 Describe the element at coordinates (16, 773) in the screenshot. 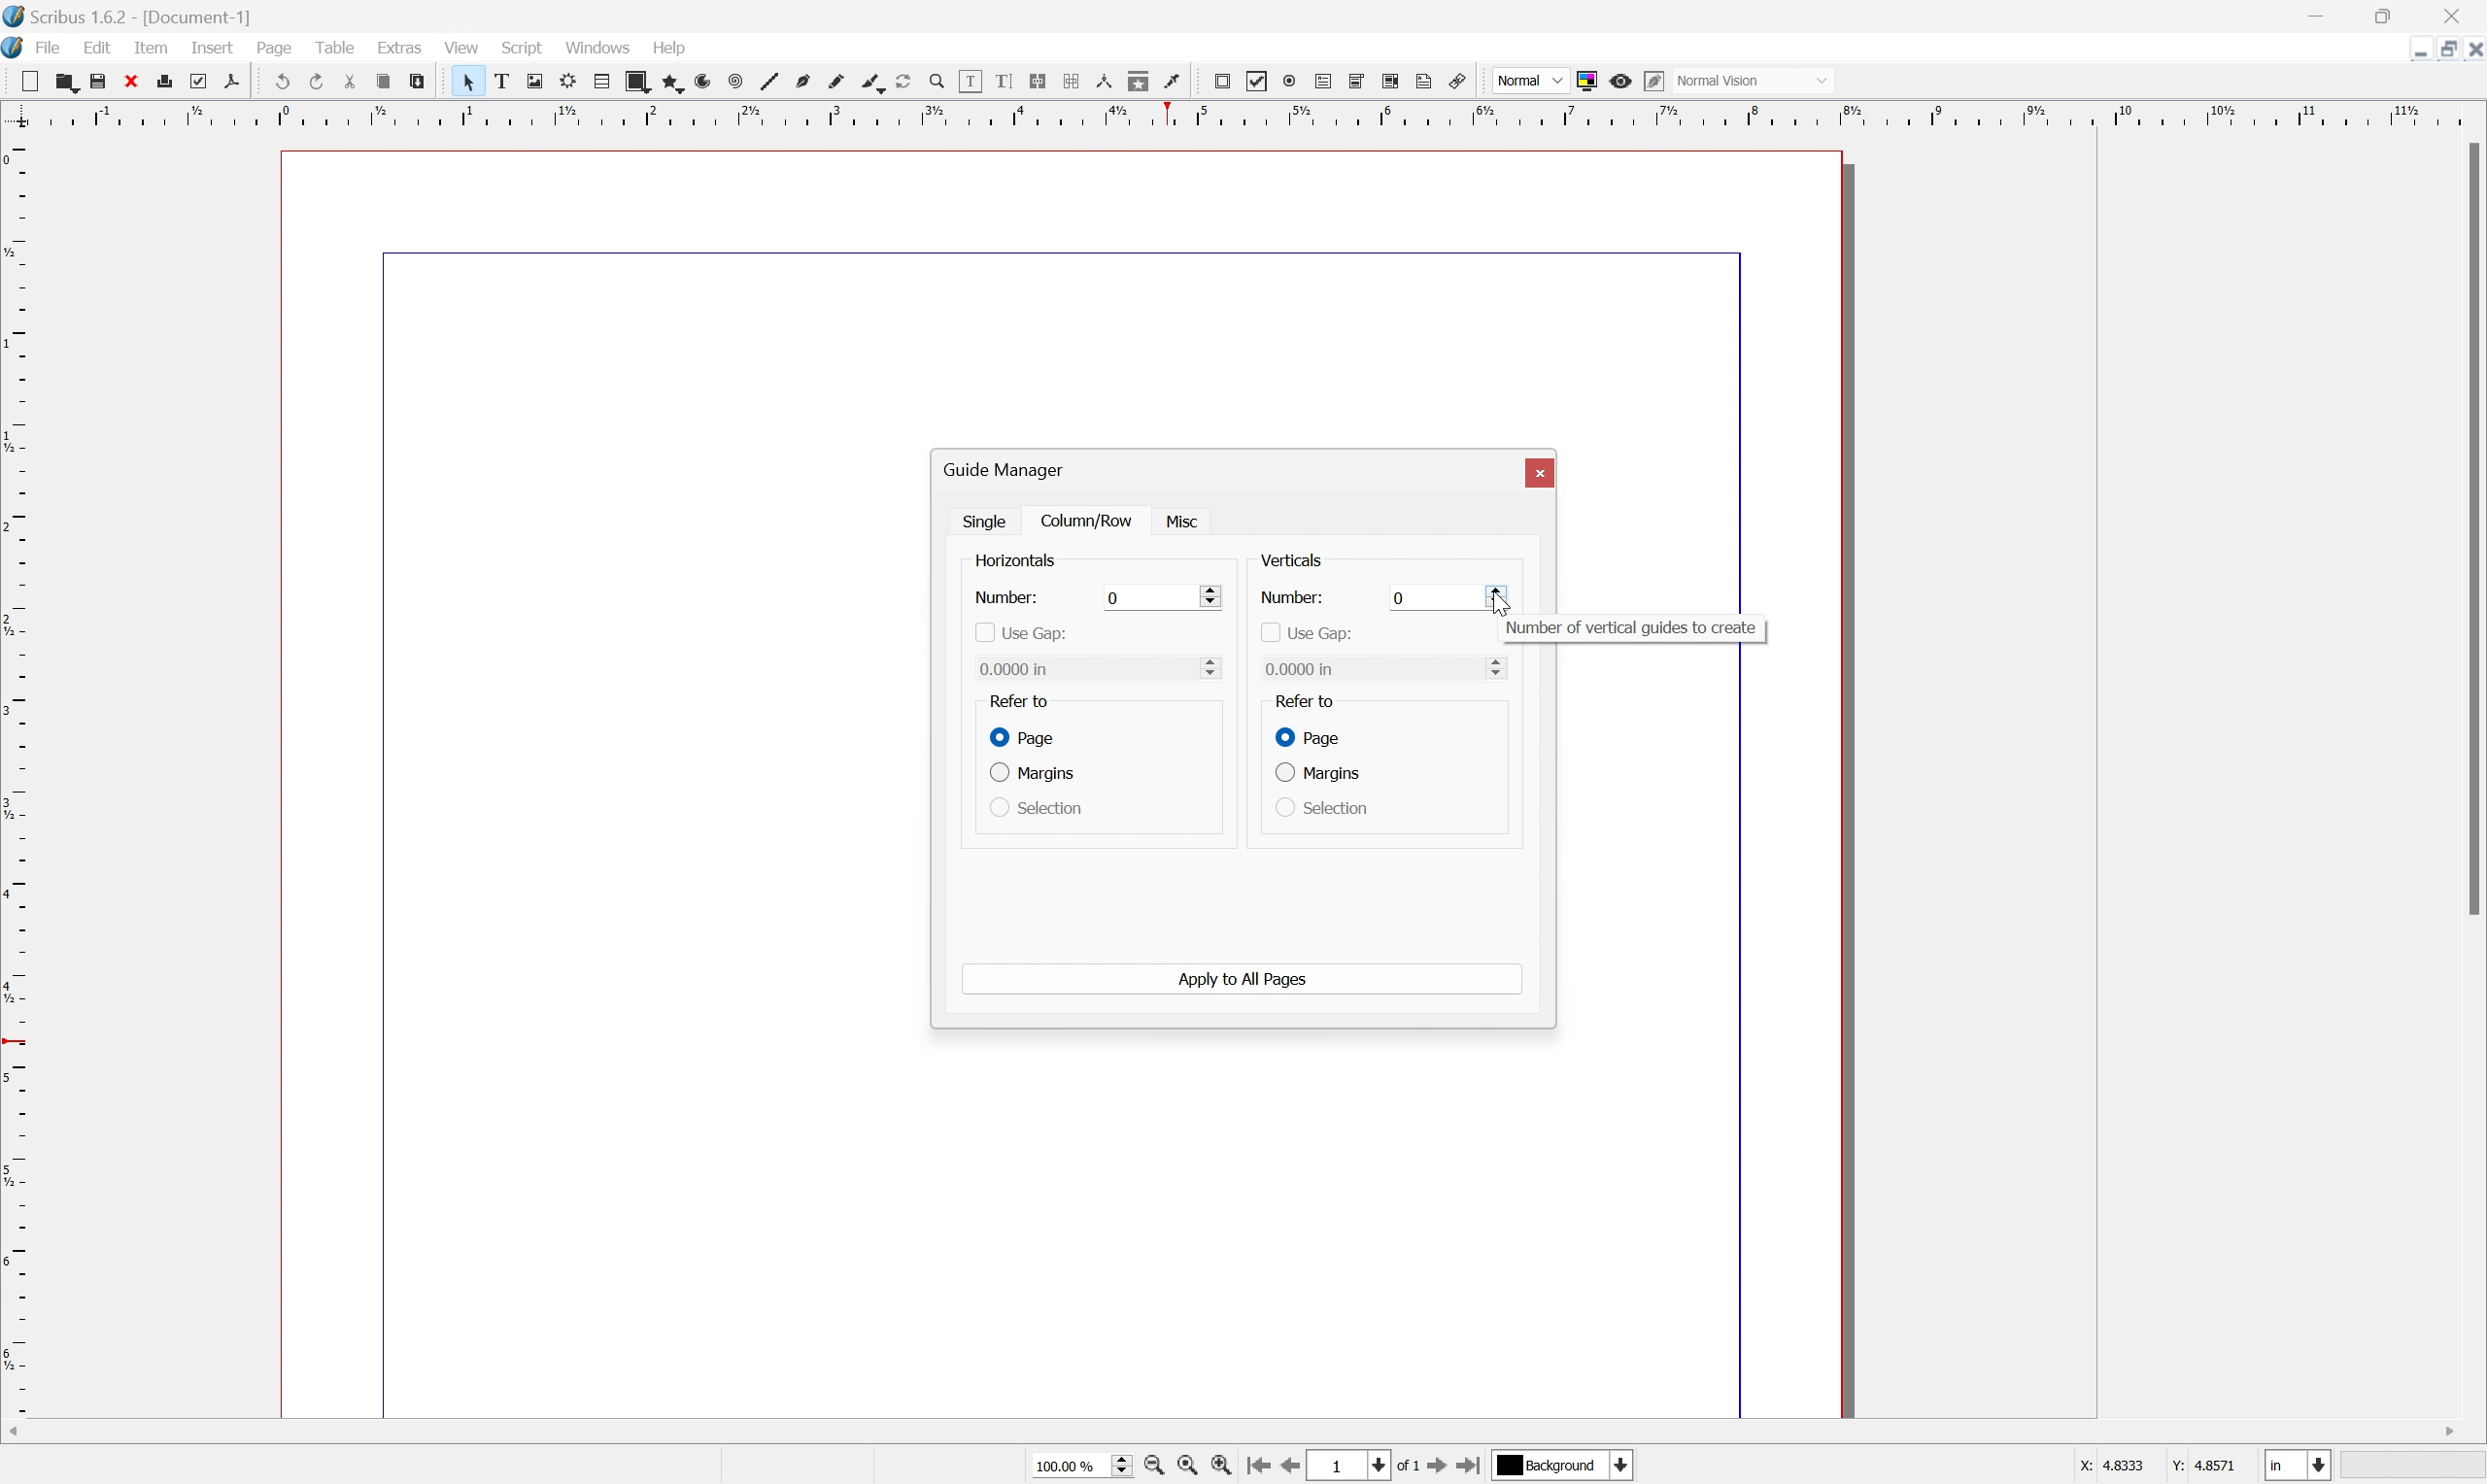

I see `ruler` at that location.